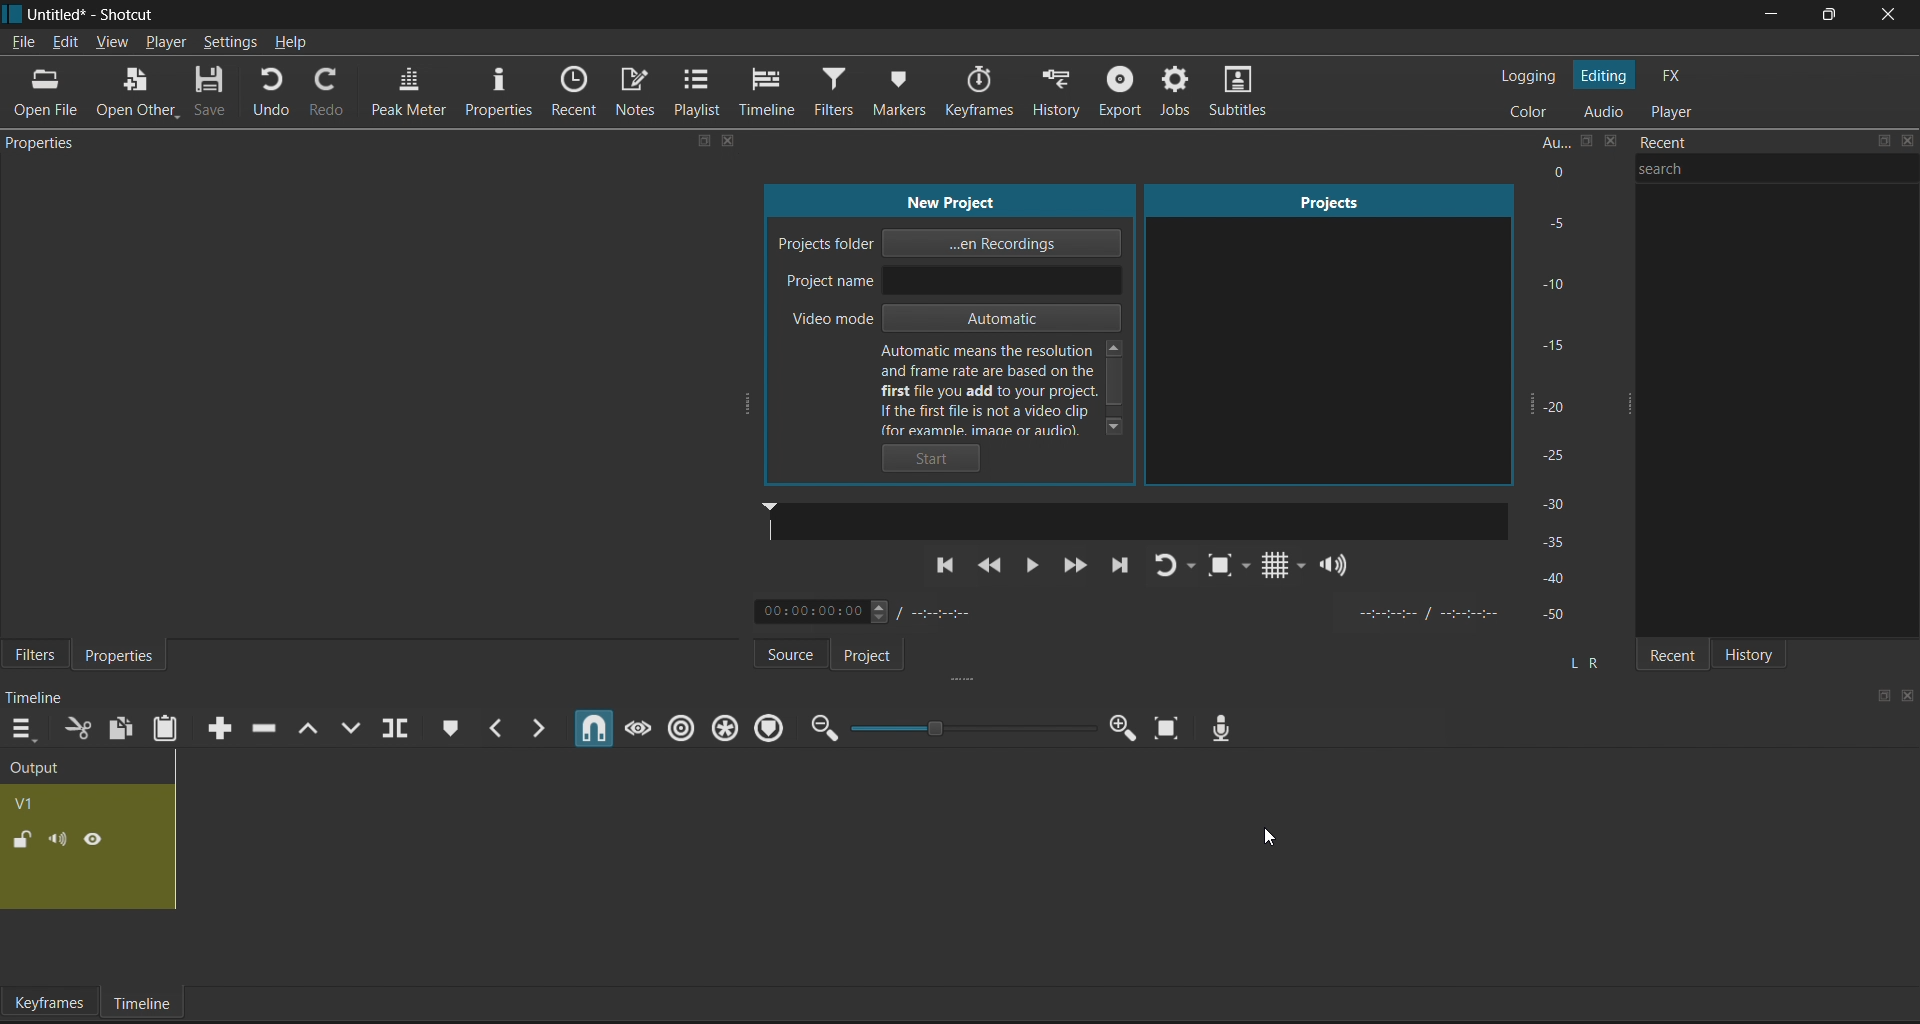  I want to click on Next, so click(1121, 569).